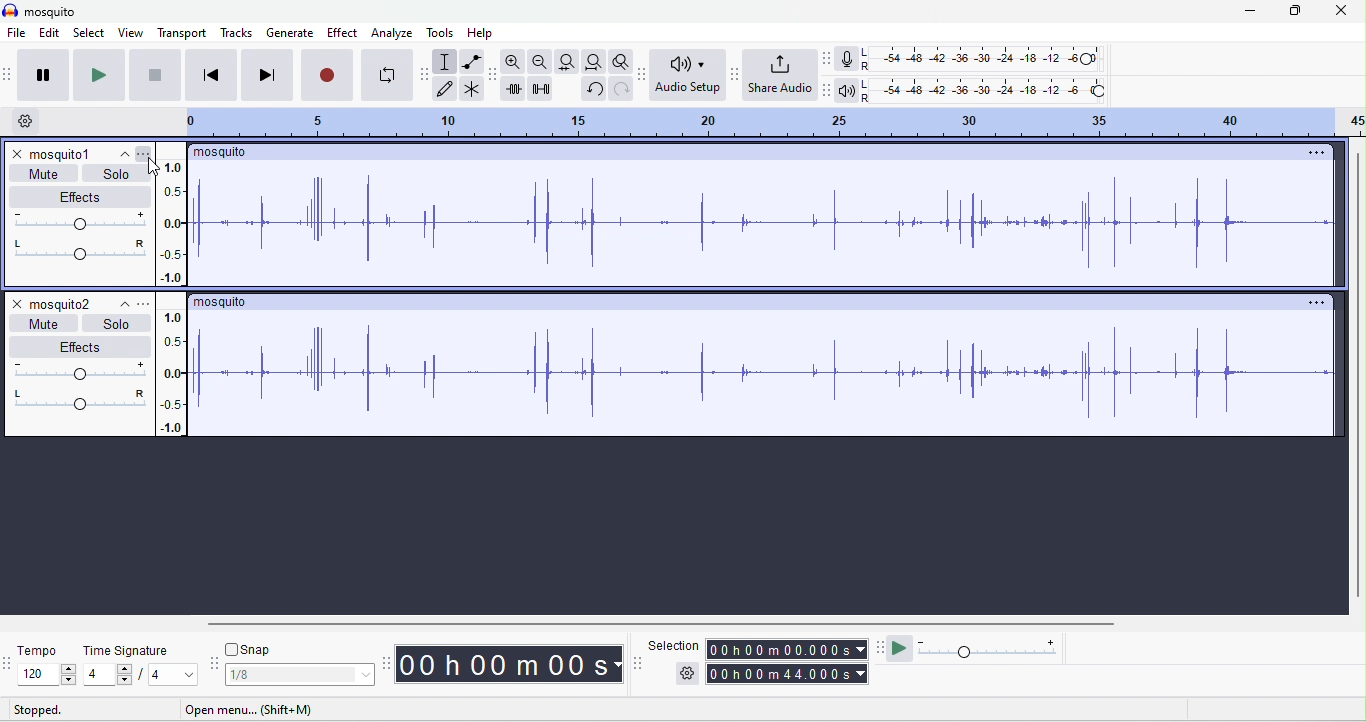 This screenshot has width=1366, height=722. Describe the element at coordinates (154, 166) in the screenshot. I see `cursor movement` at that location.